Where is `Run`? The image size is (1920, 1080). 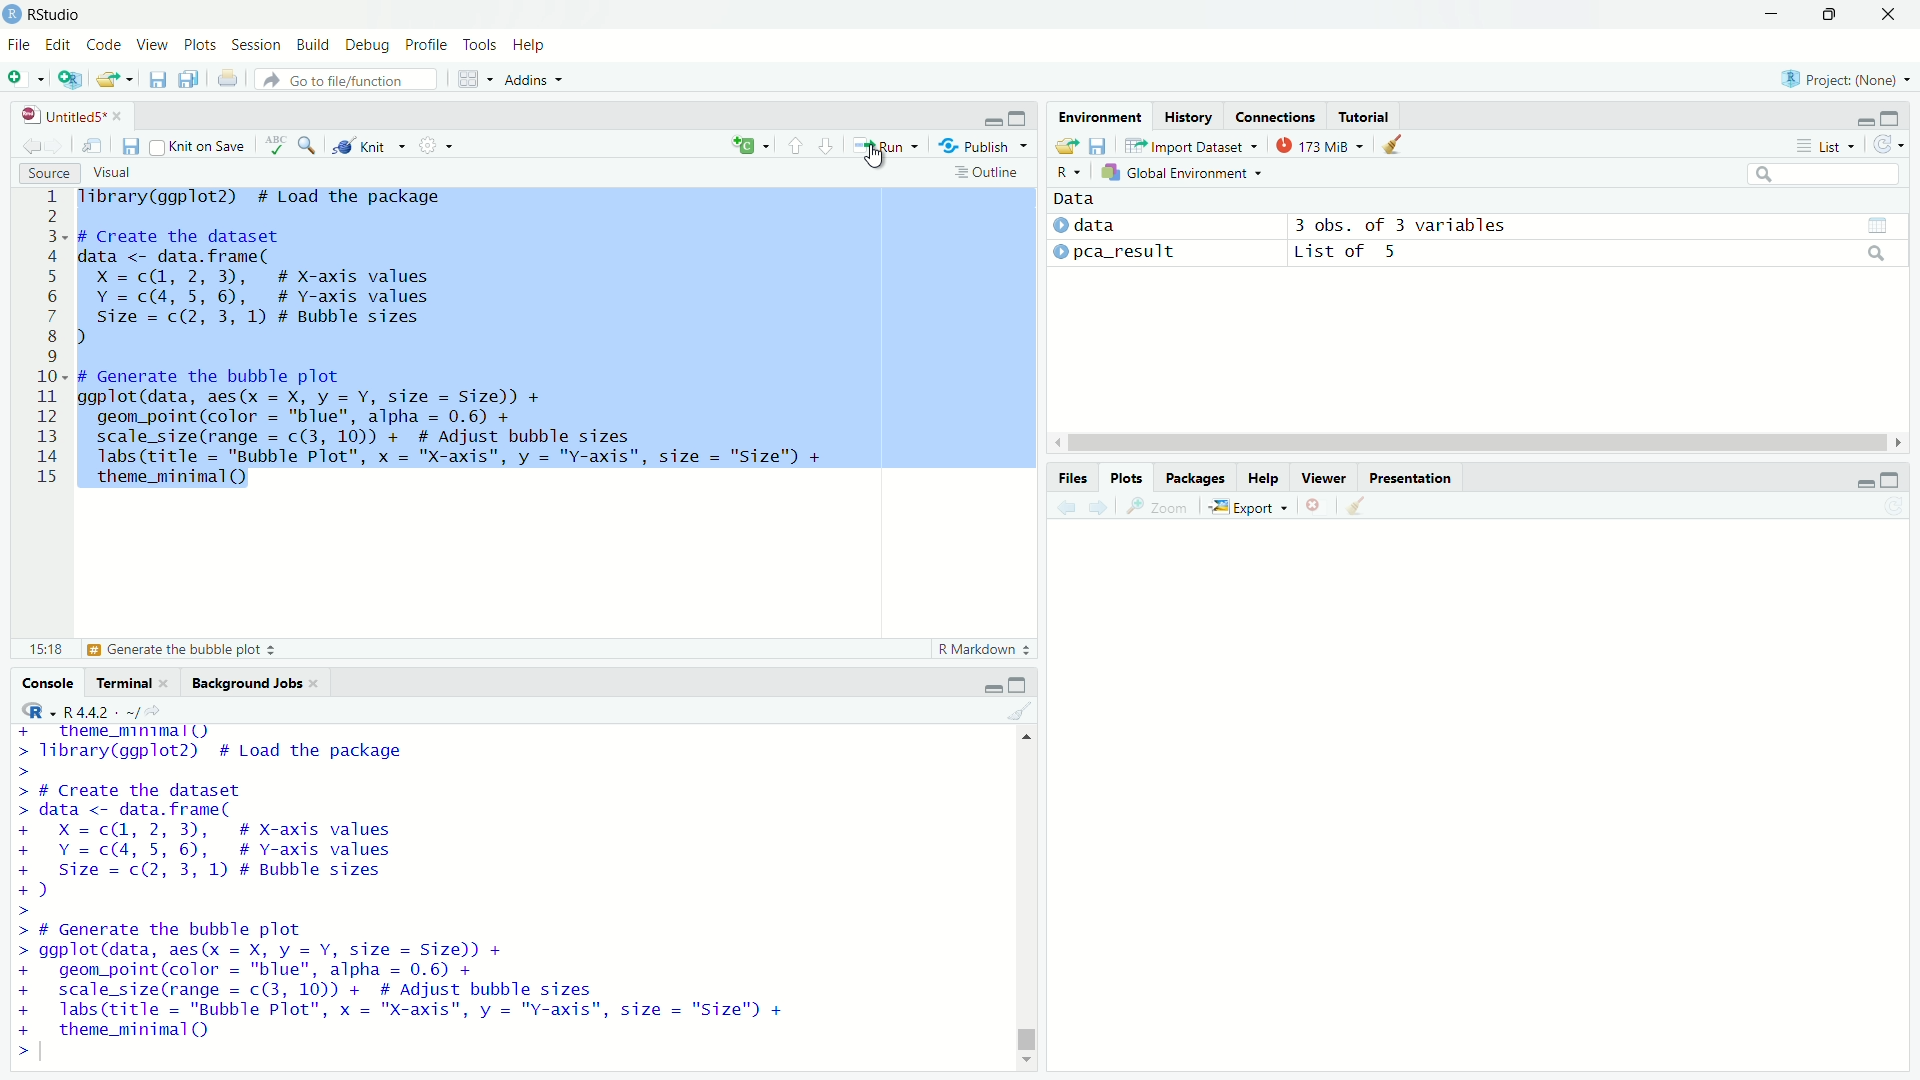 Run is located at coordinates (885, 144).